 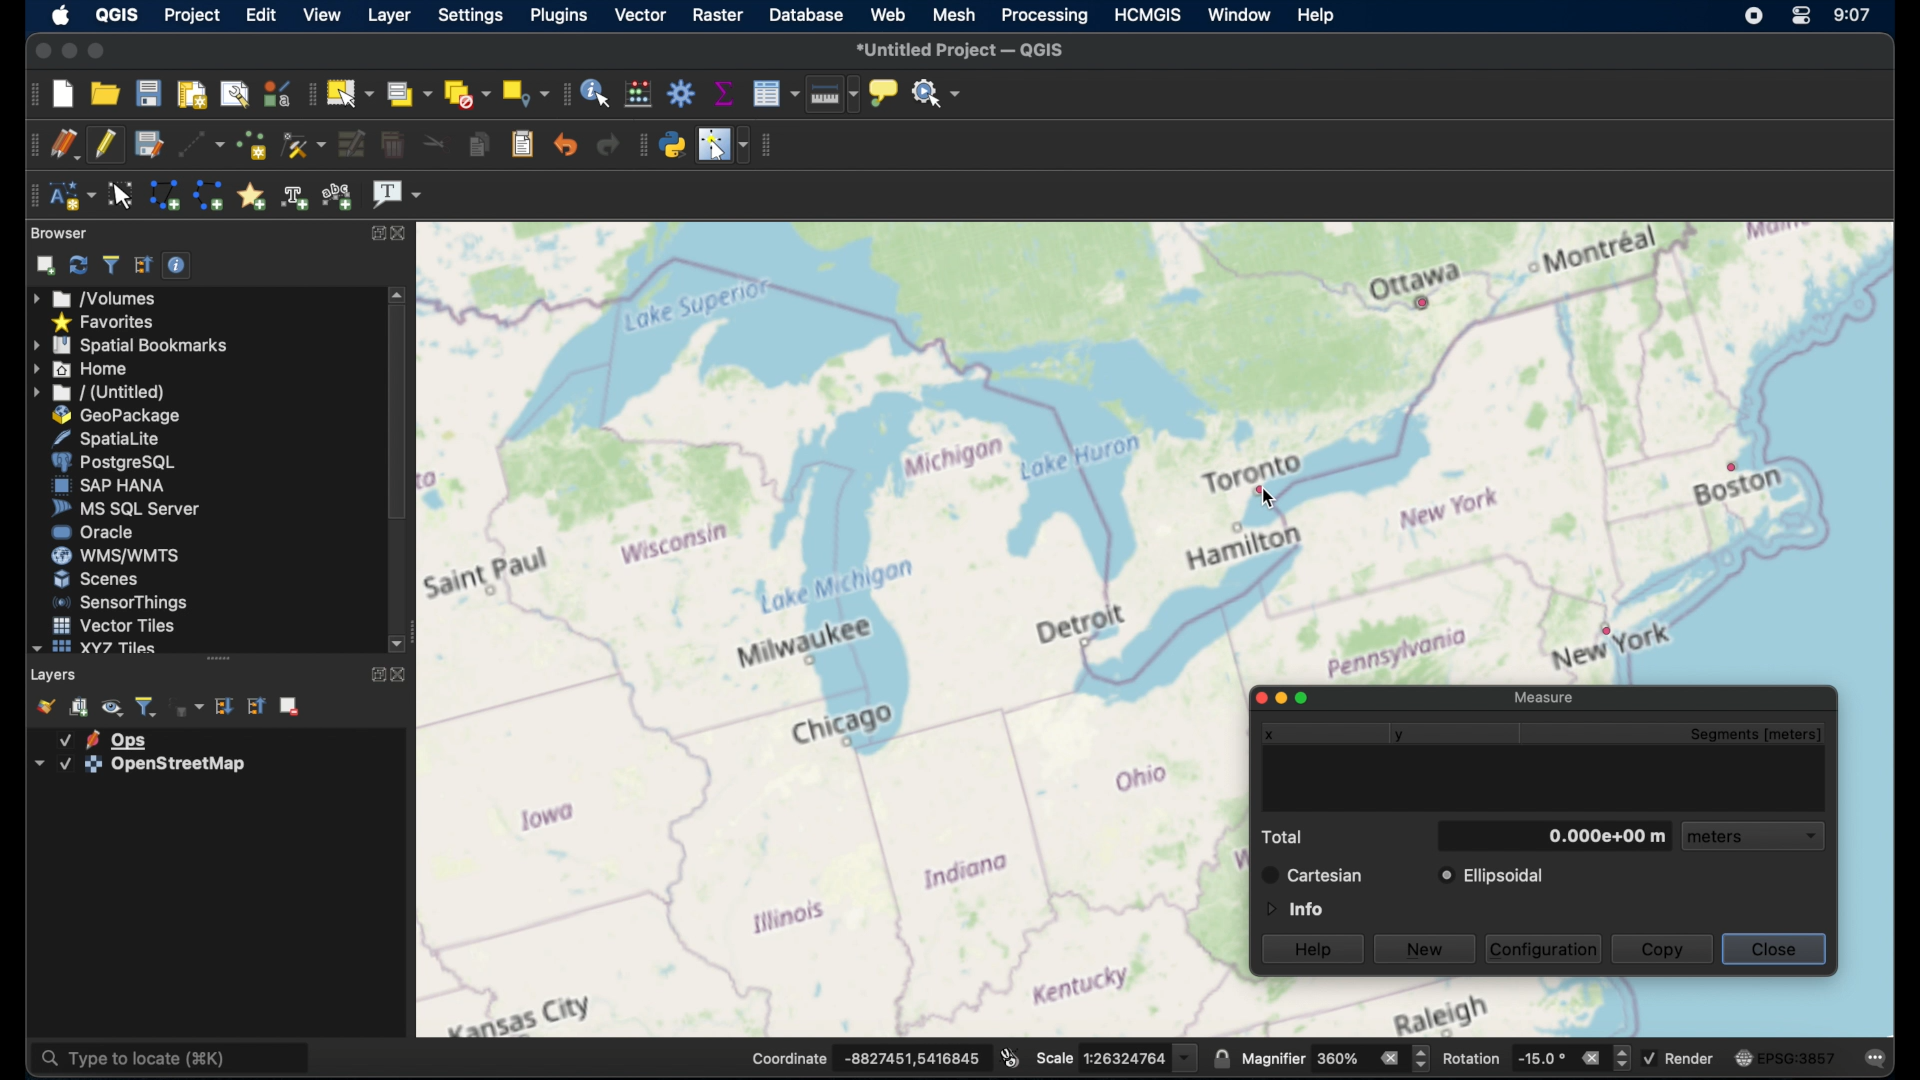 What do you see at coordinates (1780, 950) in the screenshot?
I see `close` at bounding box center [1780, 950].